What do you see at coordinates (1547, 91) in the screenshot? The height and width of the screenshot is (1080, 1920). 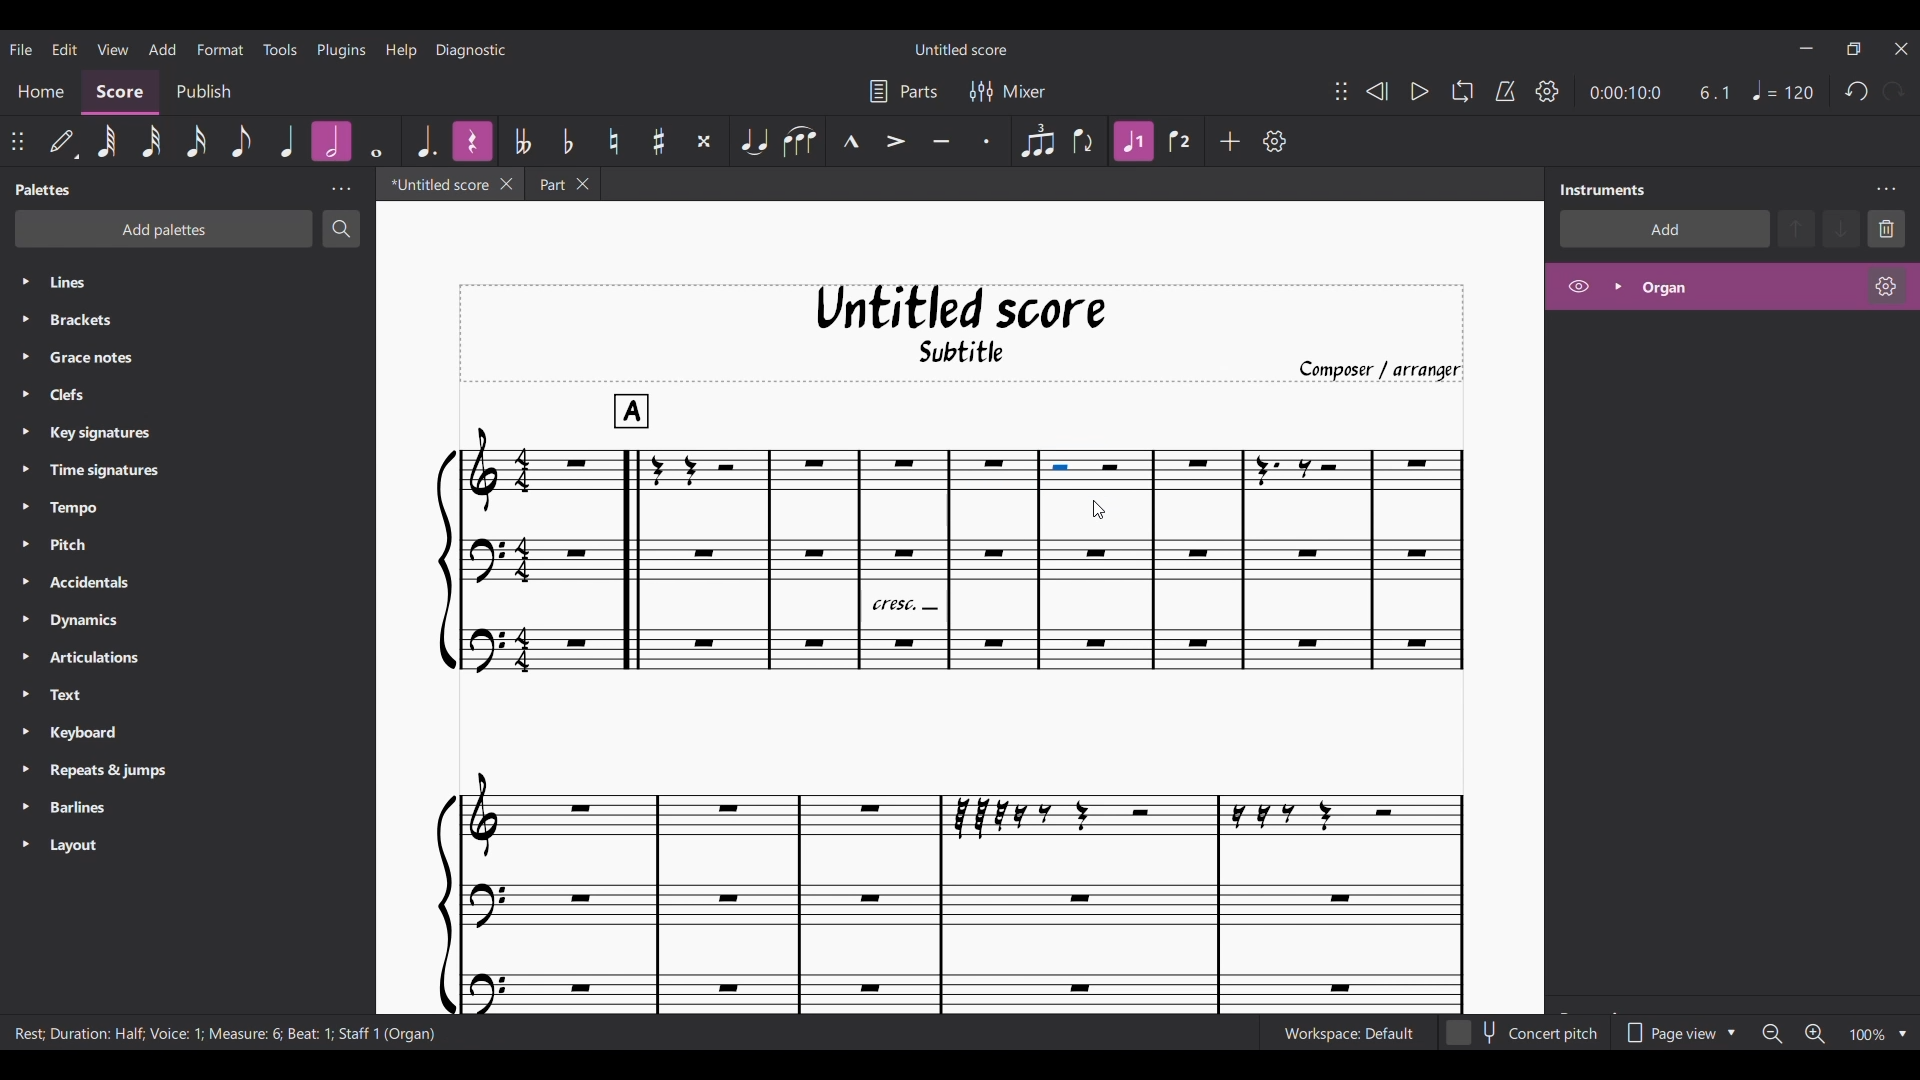 I see `Playback settings` at bounding box center [1547, 91].